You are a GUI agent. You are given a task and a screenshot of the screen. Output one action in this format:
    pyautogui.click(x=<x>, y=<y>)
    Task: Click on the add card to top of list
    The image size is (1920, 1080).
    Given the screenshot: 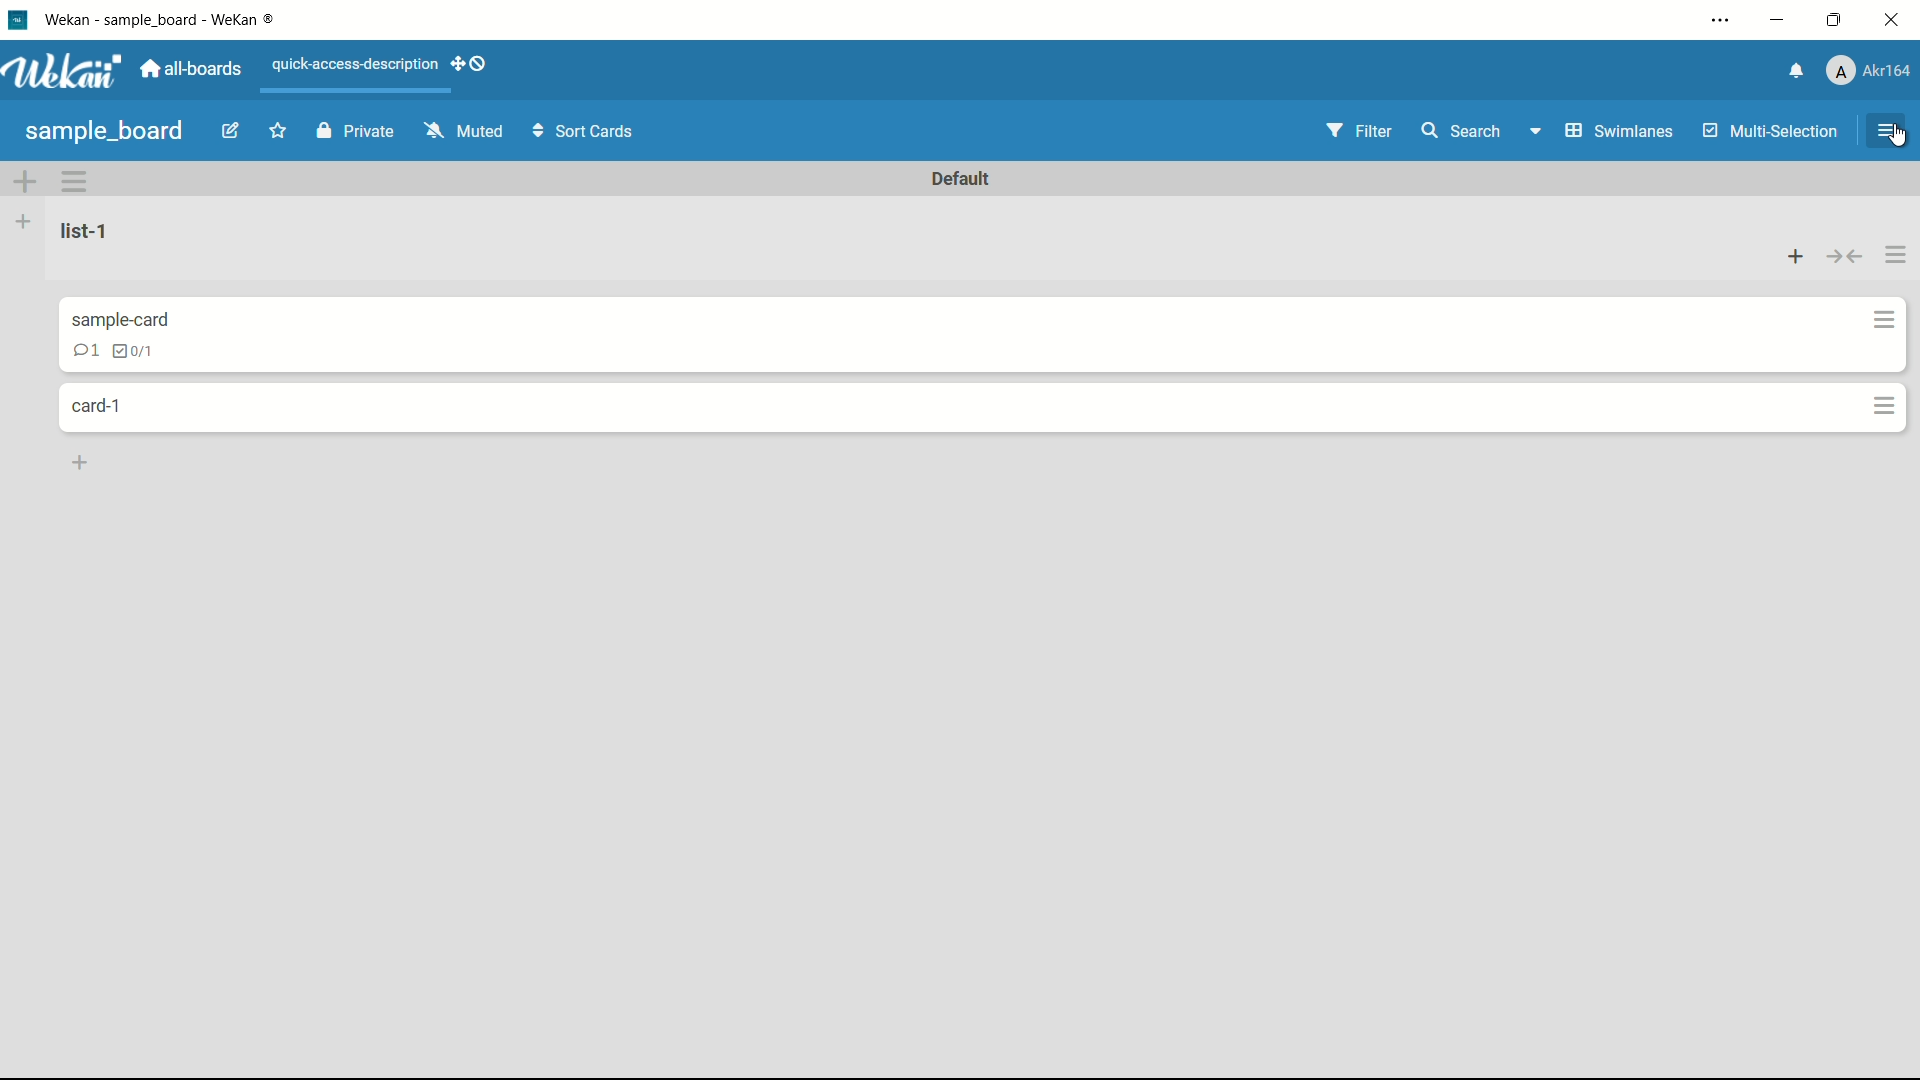 What is the action you would take?
    pyautogui.click(x=1792, y=256)
    